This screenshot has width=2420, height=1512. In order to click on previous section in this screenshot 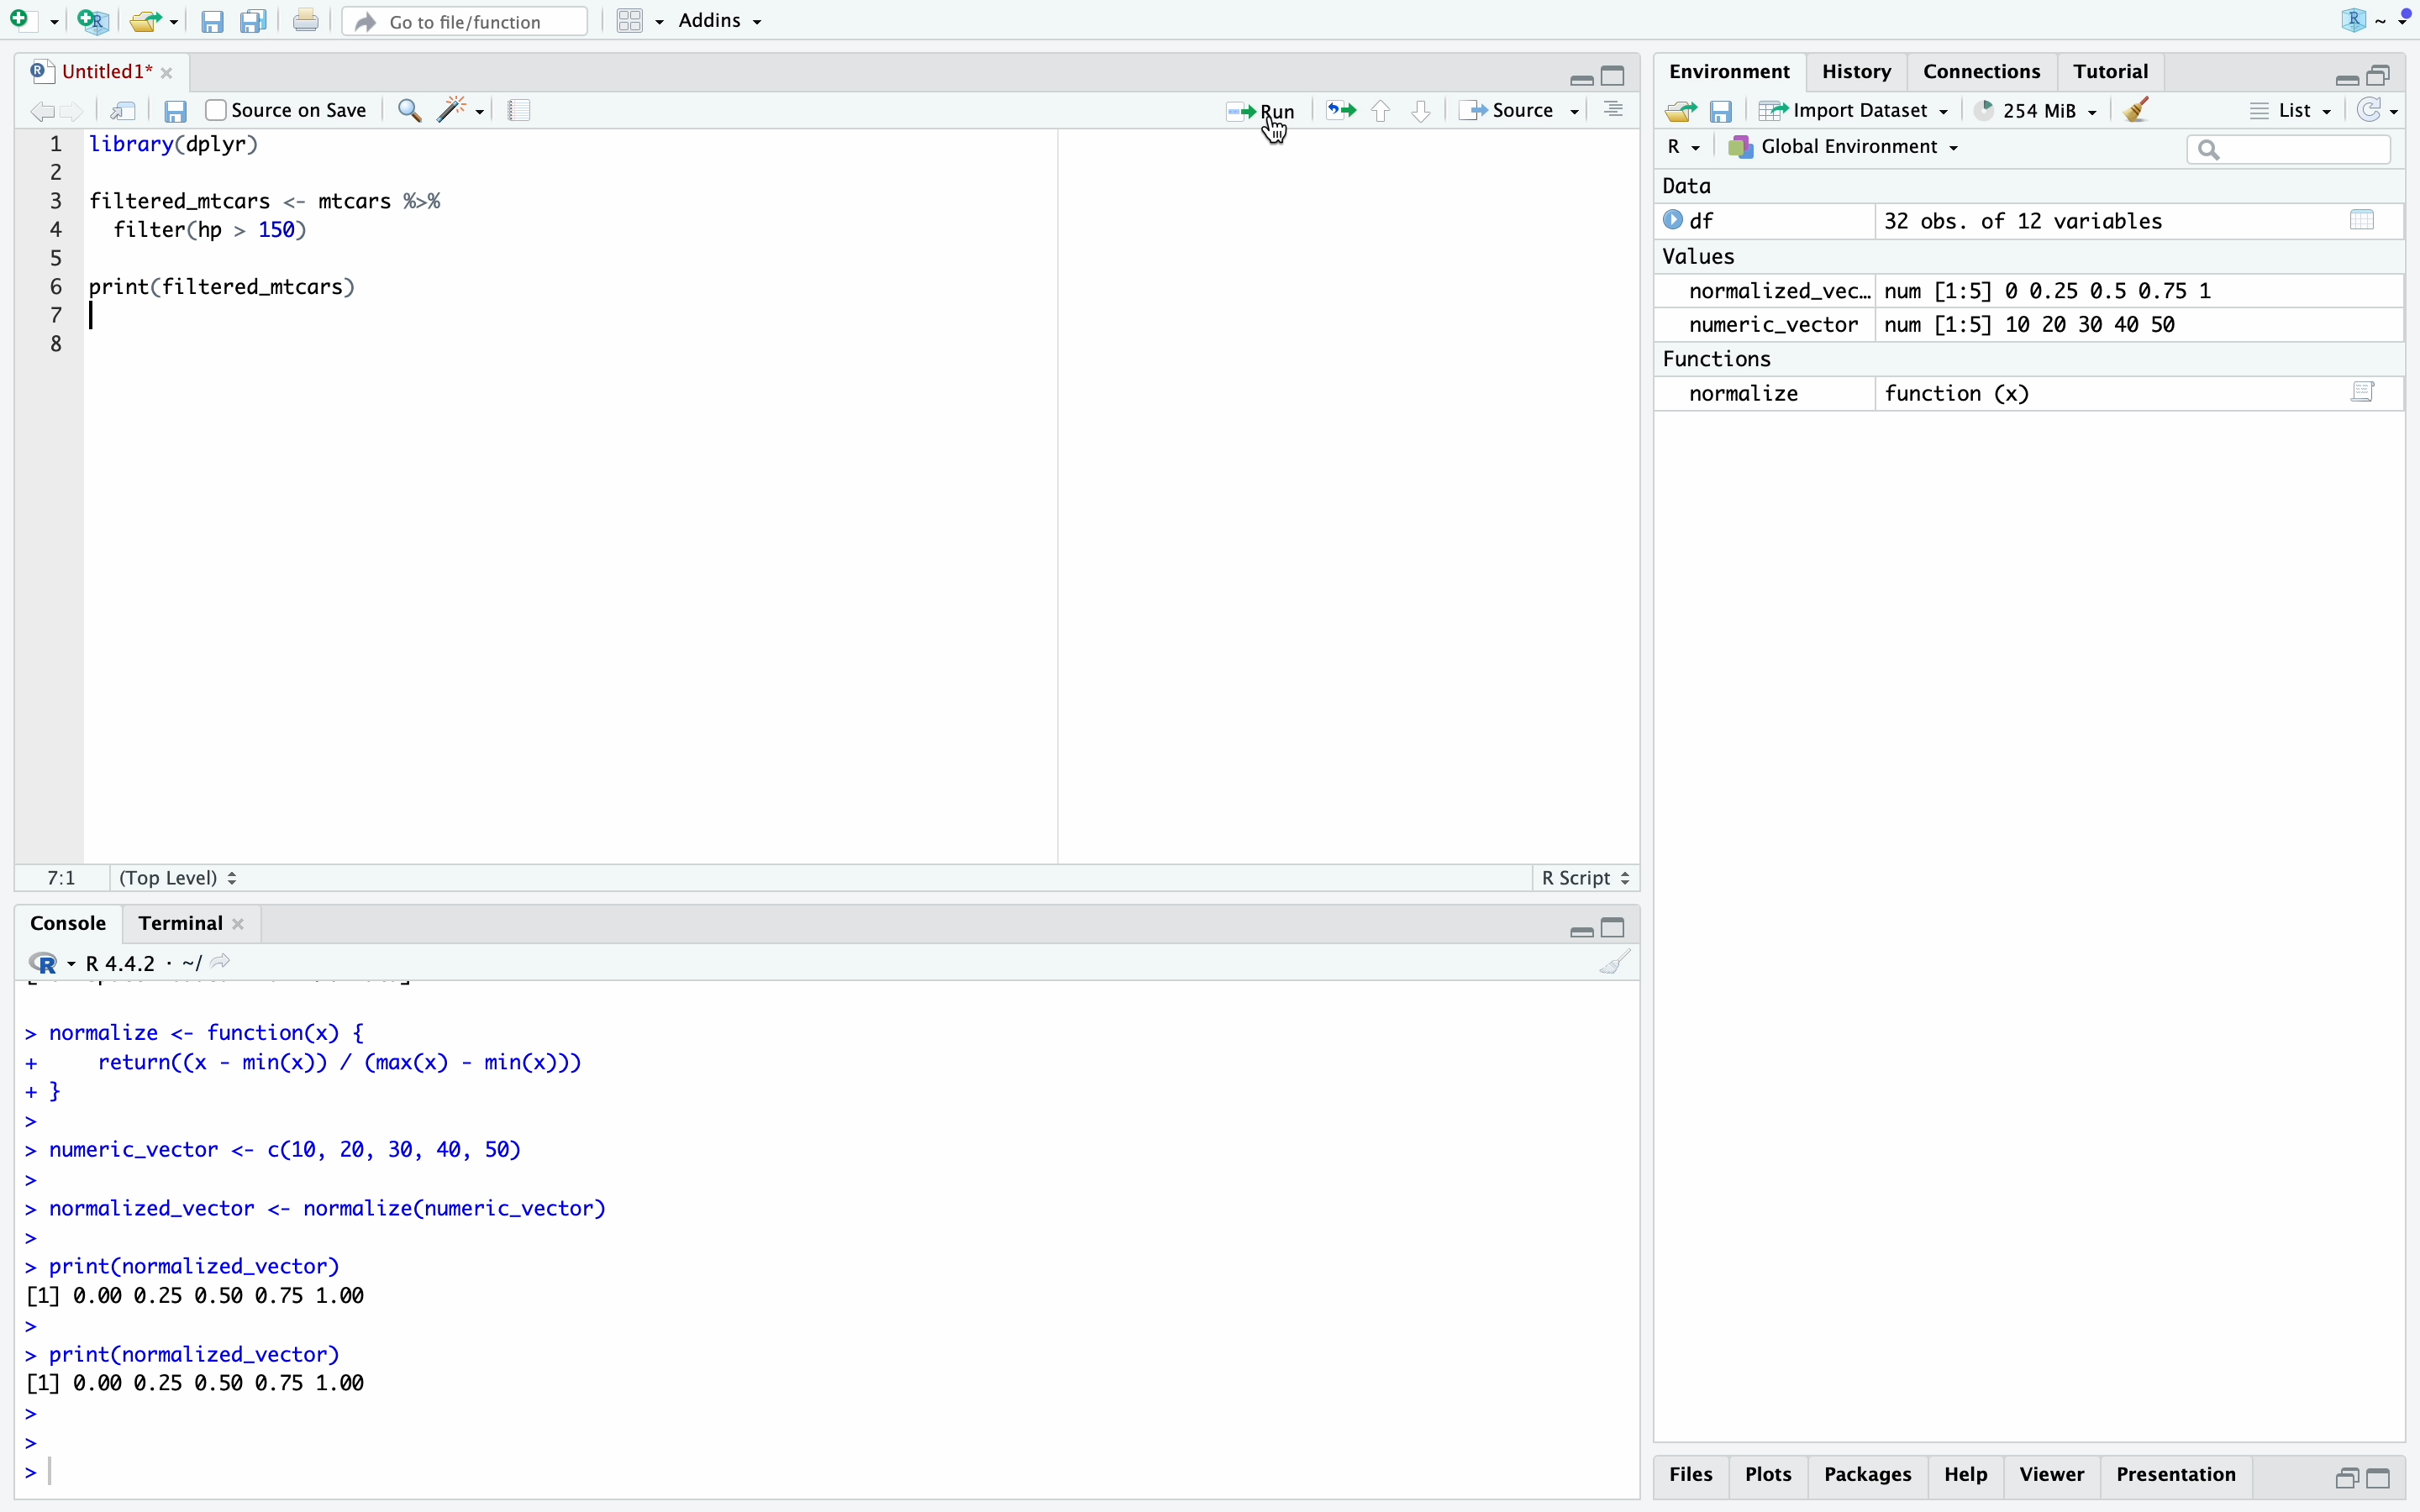, I will do `click(1386, 112)`.